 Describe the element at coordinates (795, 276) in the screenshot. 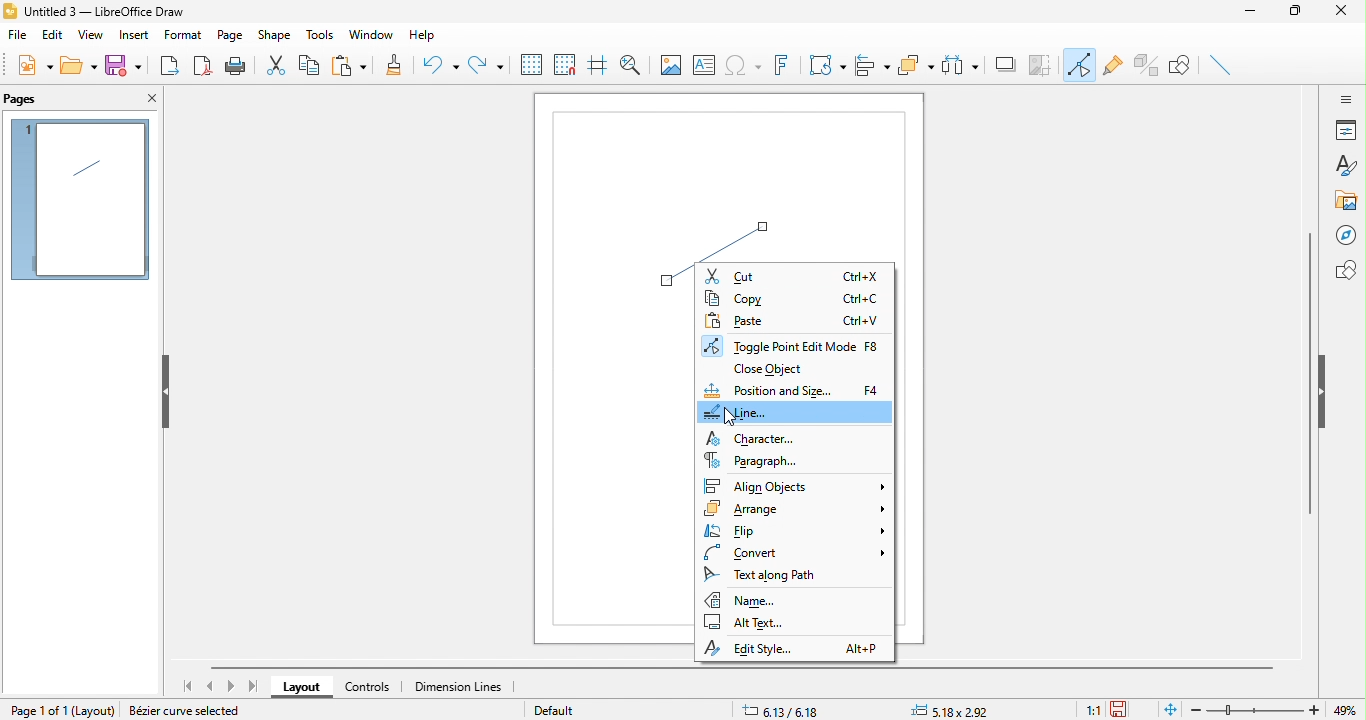

I see `cut` at that location.